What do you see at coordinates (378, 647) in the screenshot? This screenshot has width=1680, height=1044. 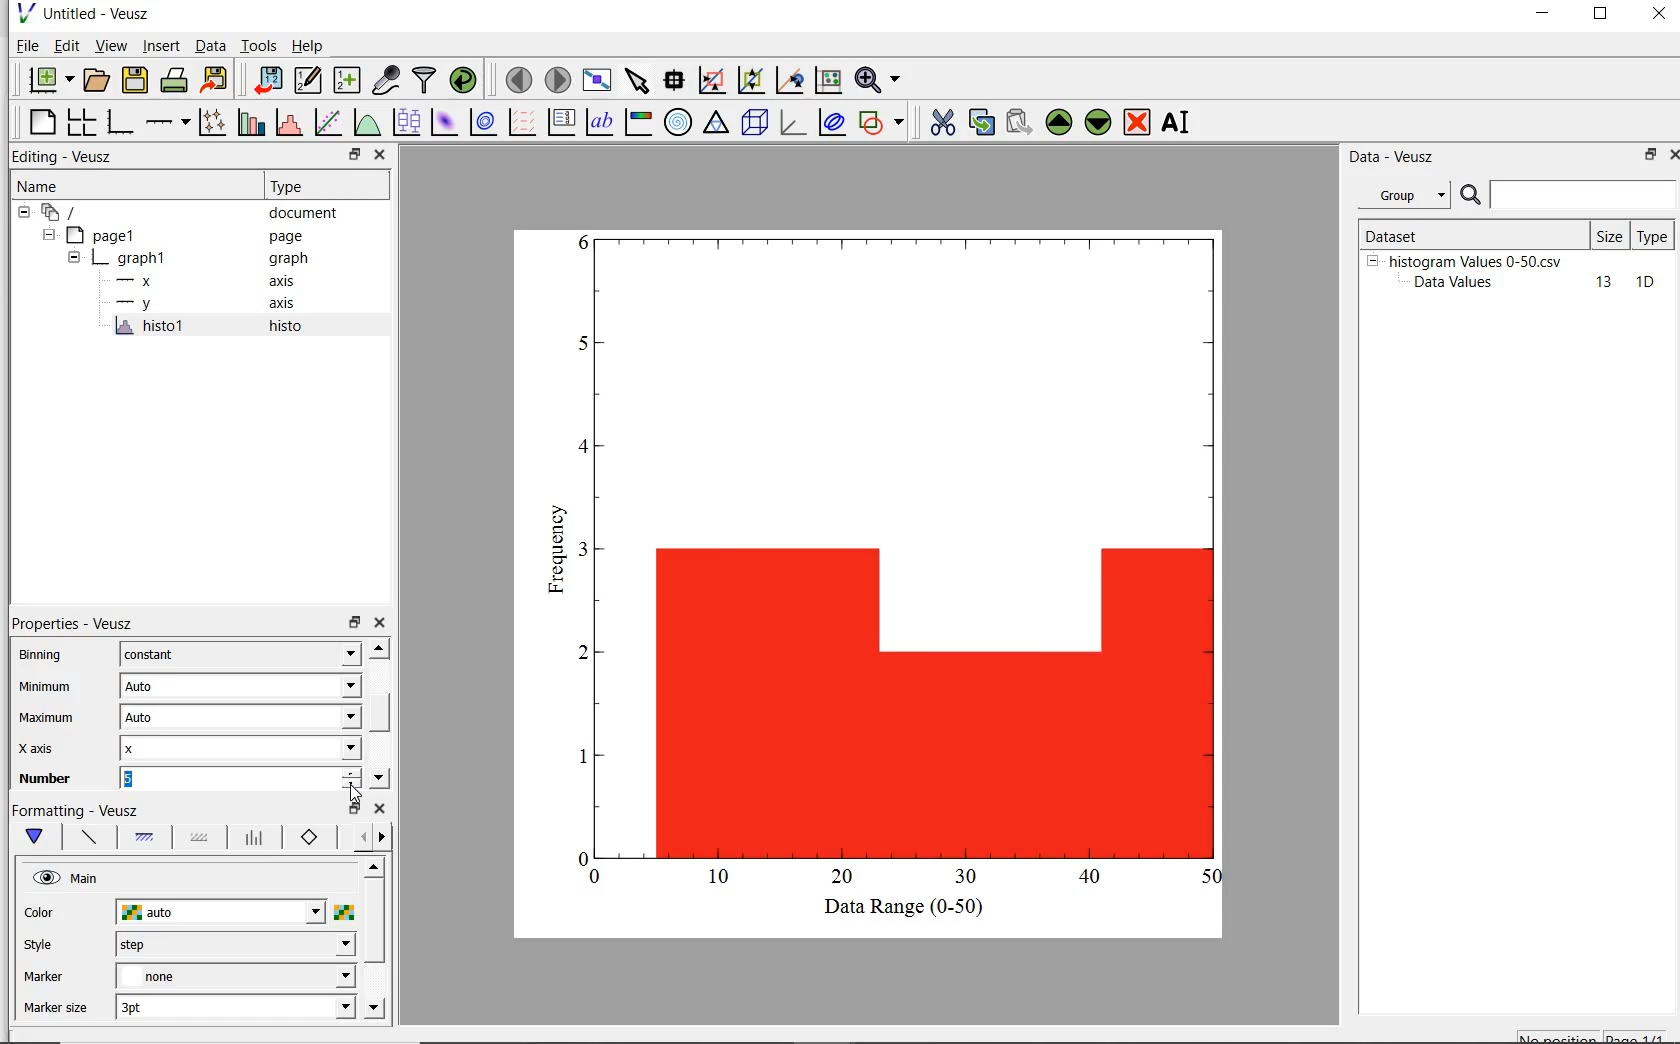 I see `move up` at bounding box center [378, 647].